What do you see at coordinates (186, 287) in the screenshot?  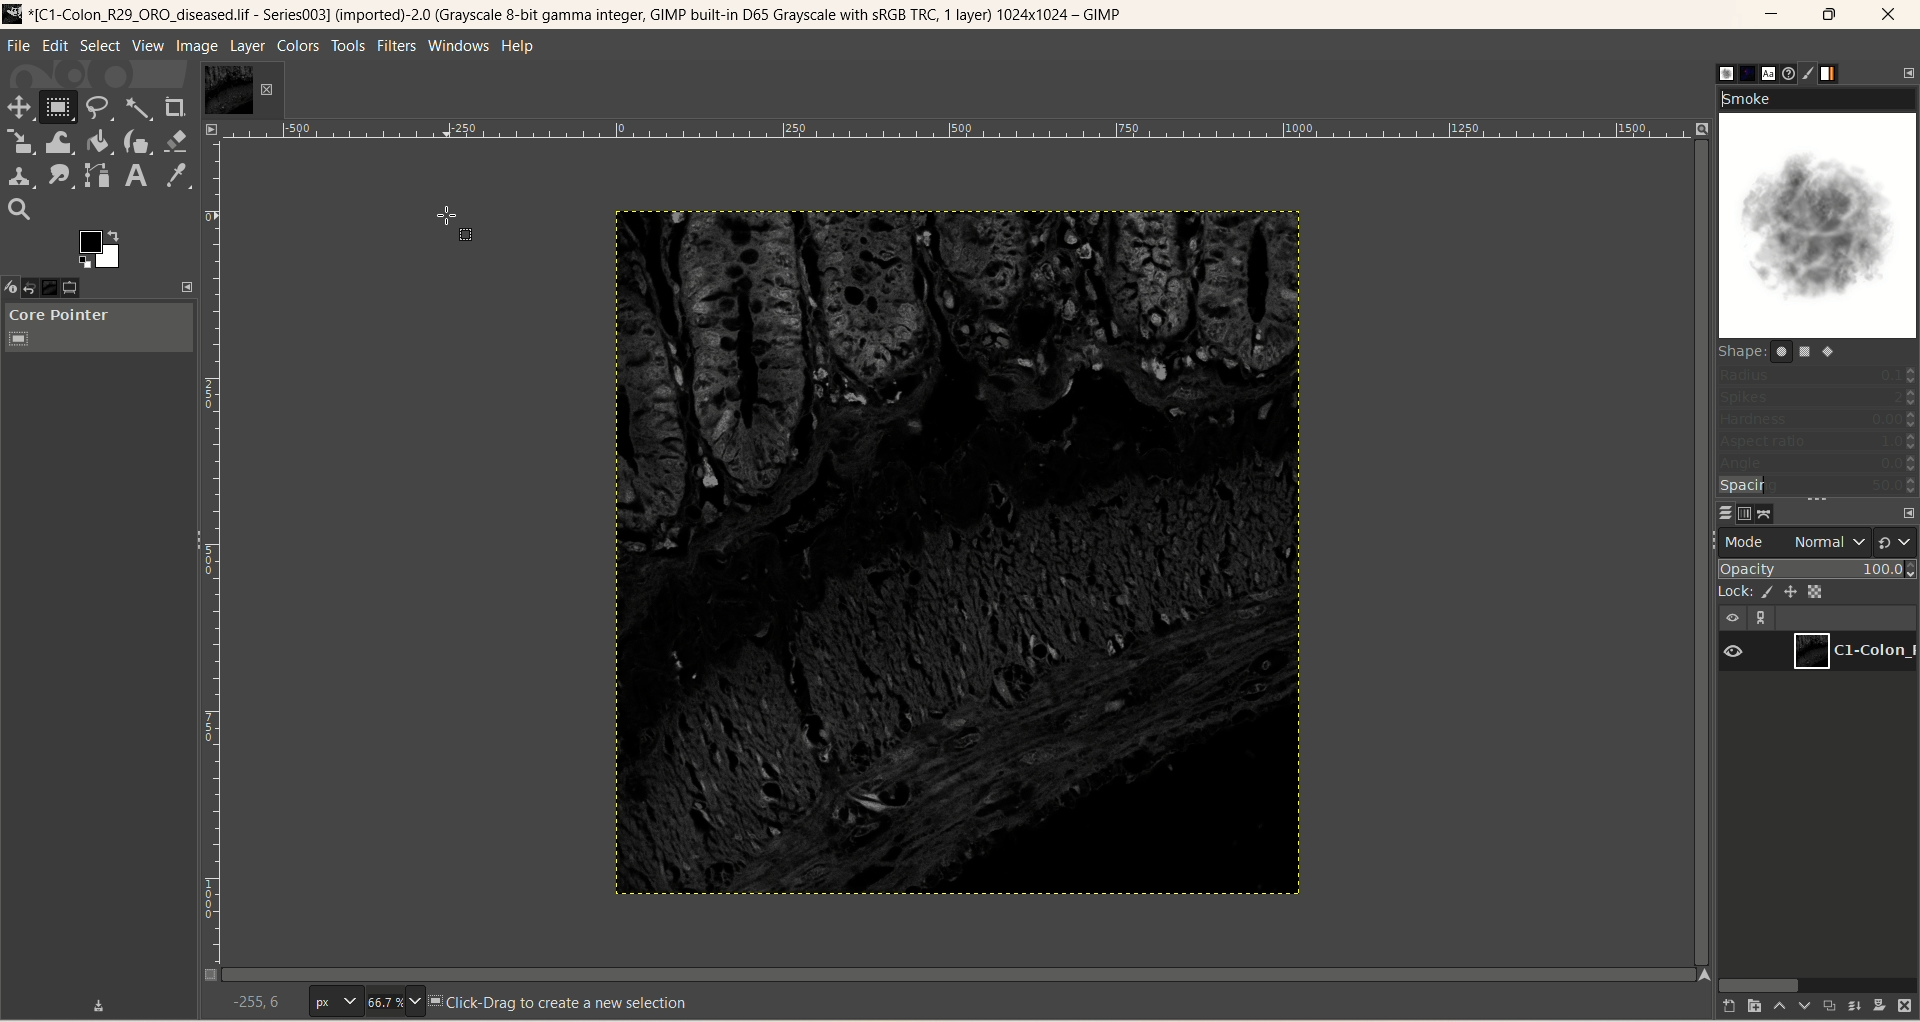 I see `configure this tab` at bounding box center [186, 287].